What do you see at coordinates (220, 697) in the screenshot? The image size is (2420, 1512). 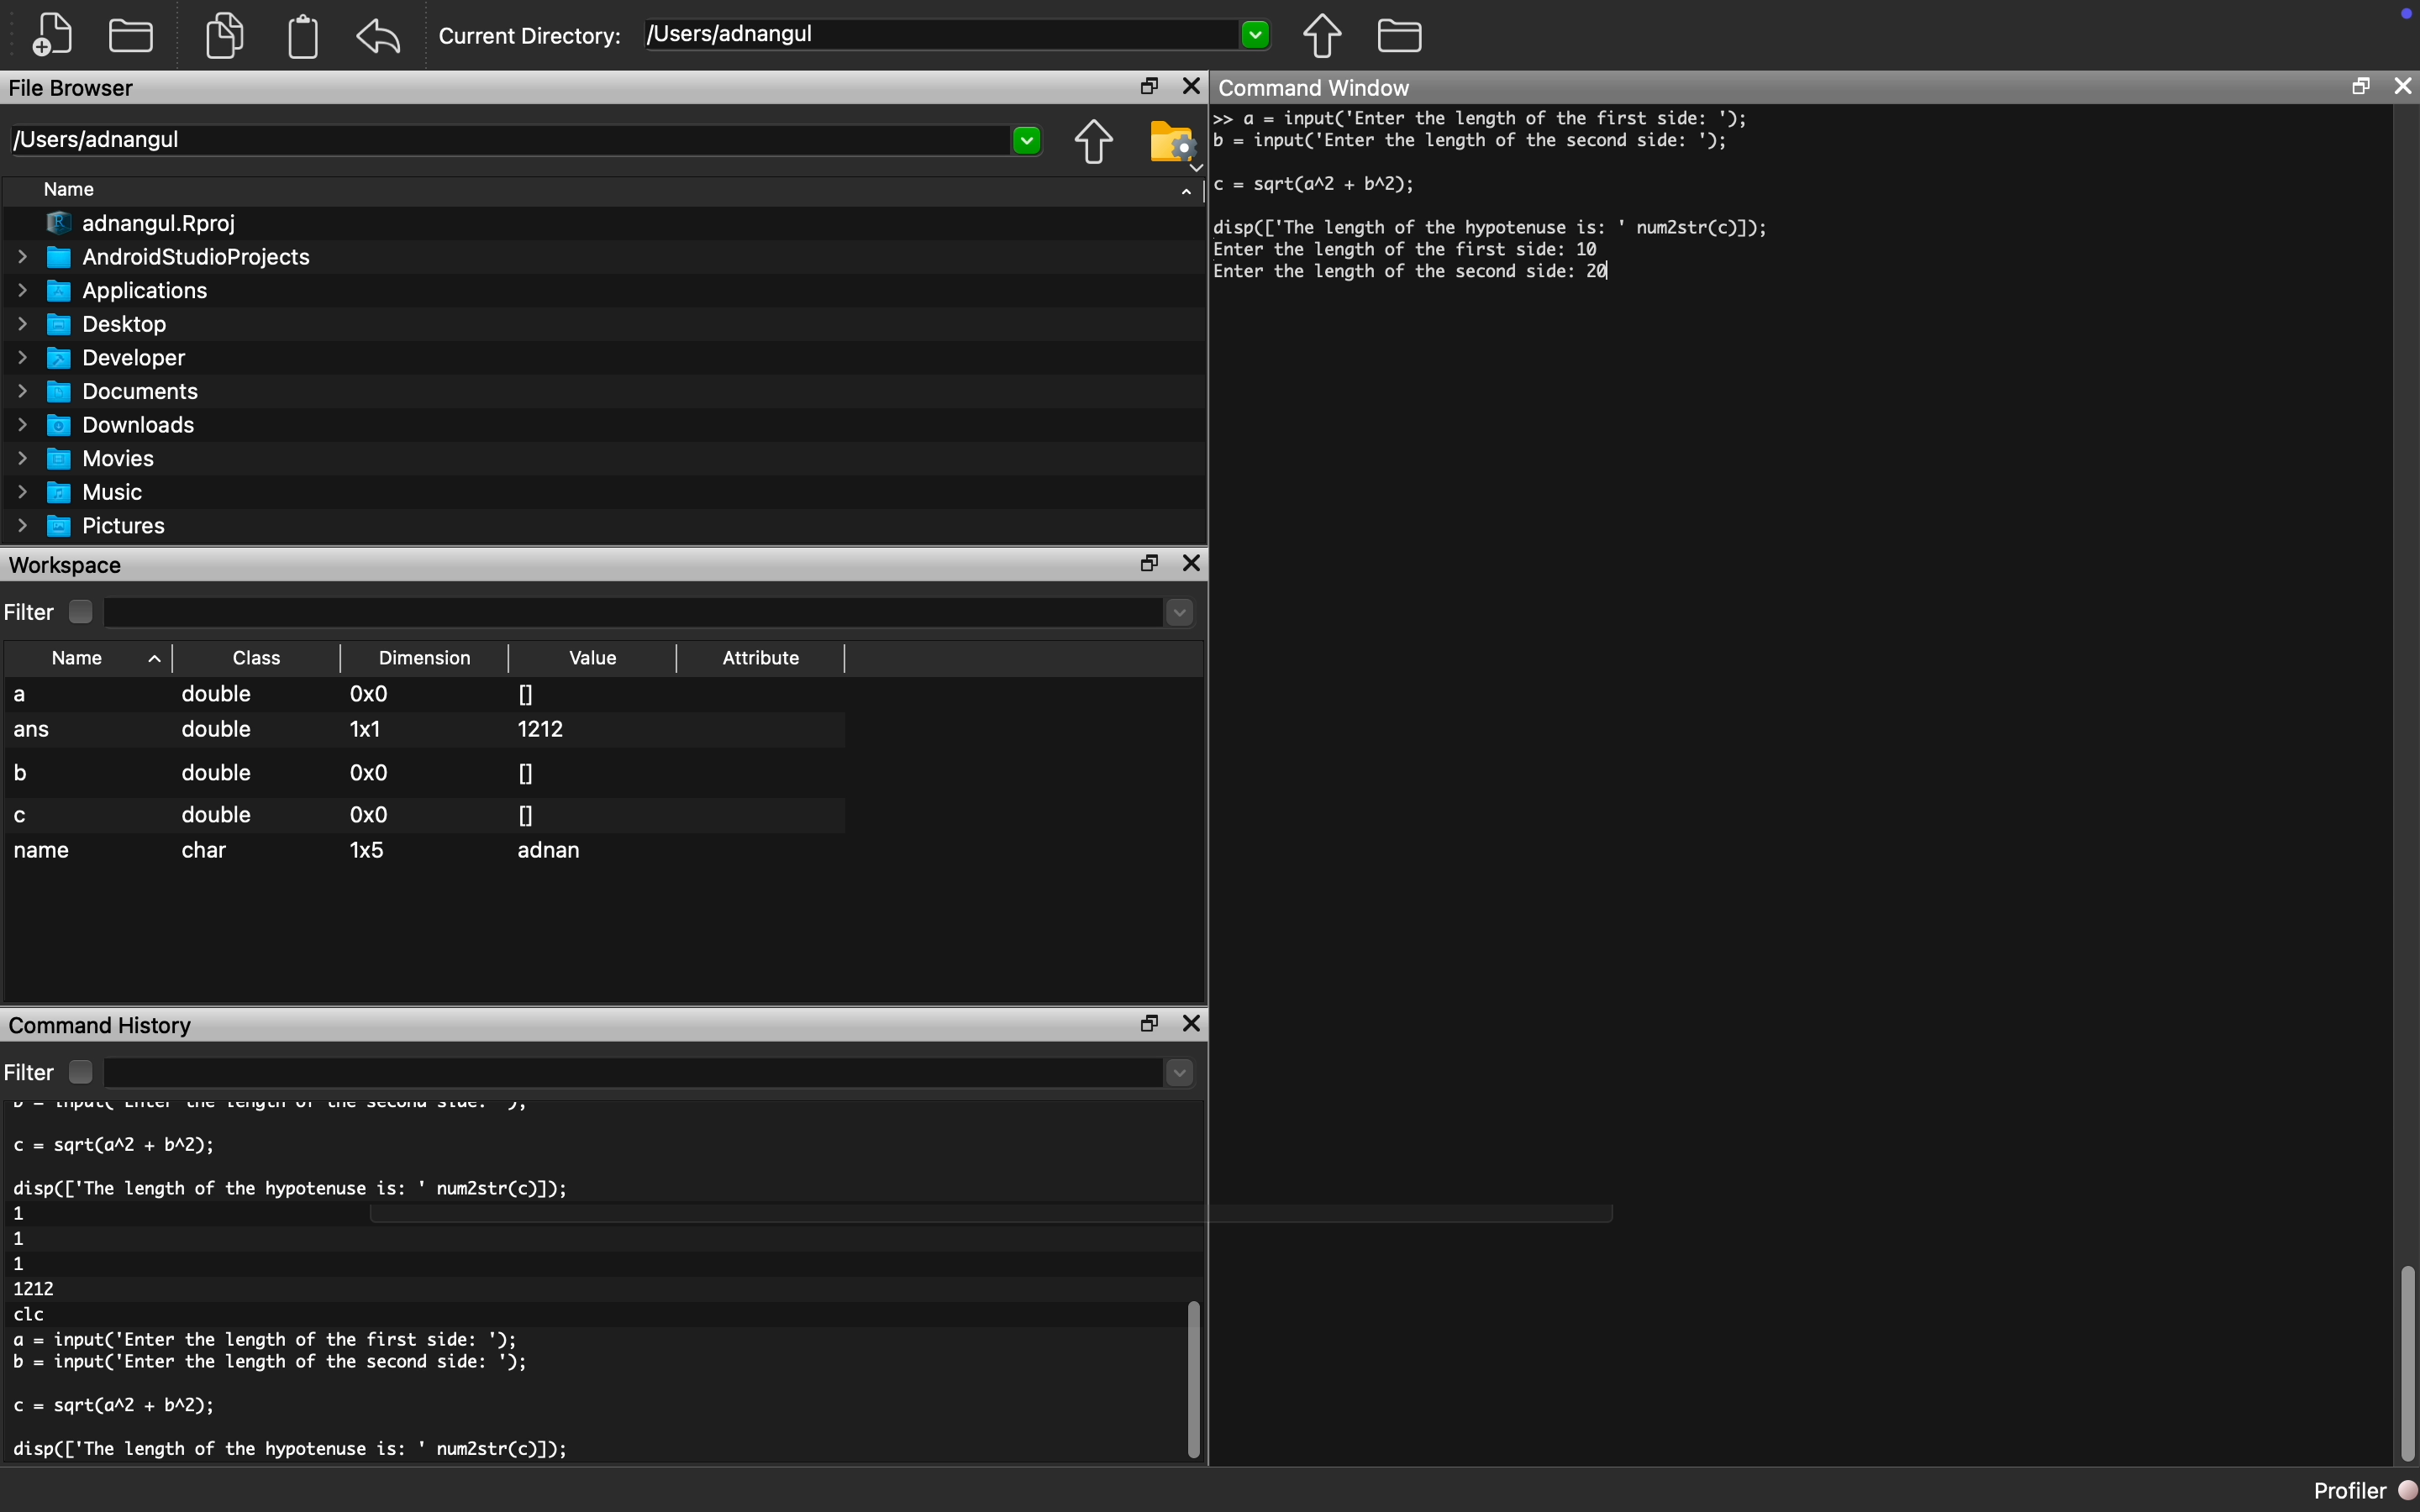 I see `double` at bounding box center [220, 697].